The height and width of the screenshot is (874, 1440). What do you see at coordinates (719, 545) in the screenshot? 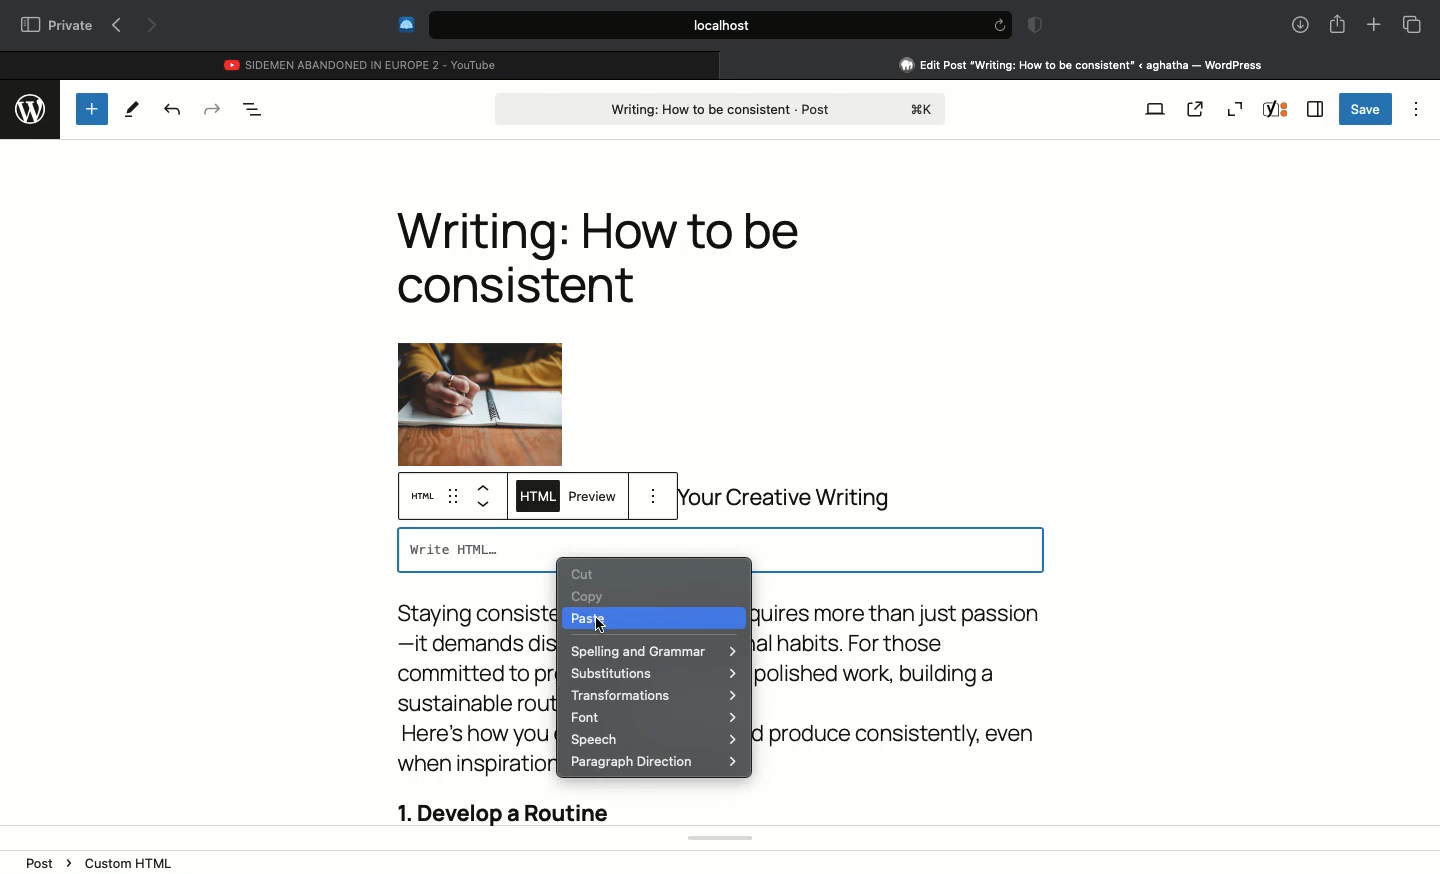
I see `Textbox` at bounding box center [719, 545].